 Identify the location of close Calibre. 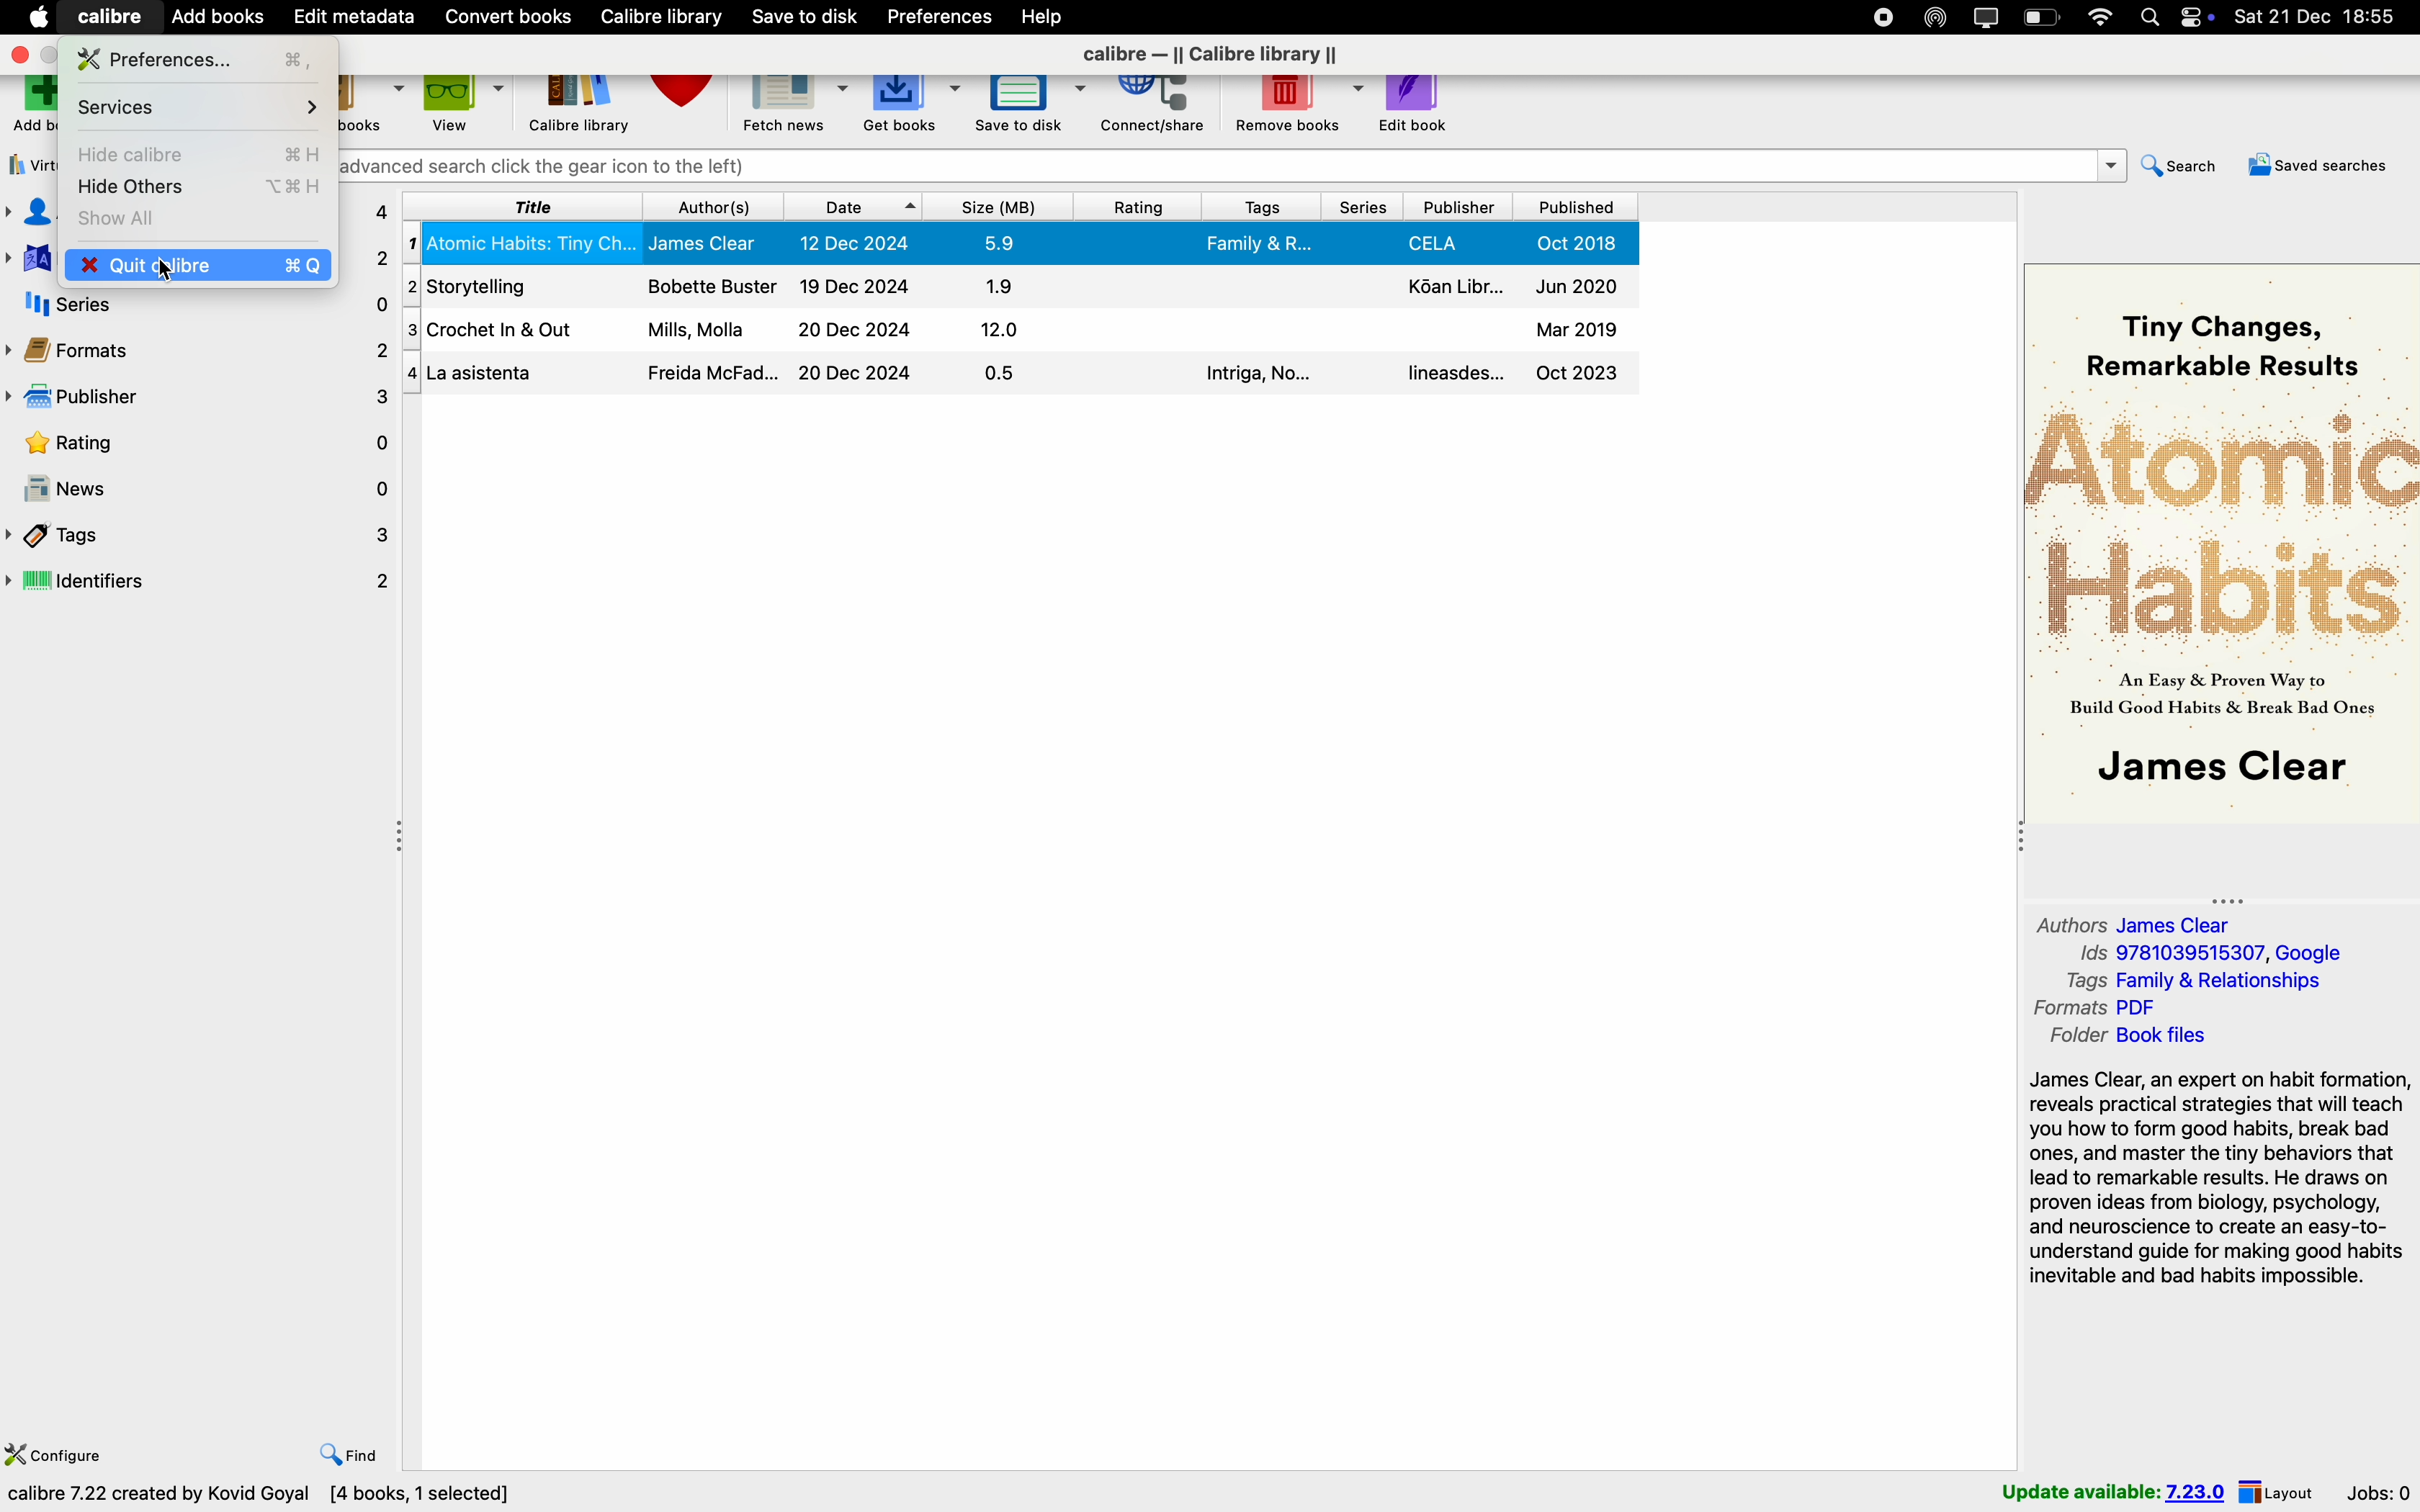
(18, 54).